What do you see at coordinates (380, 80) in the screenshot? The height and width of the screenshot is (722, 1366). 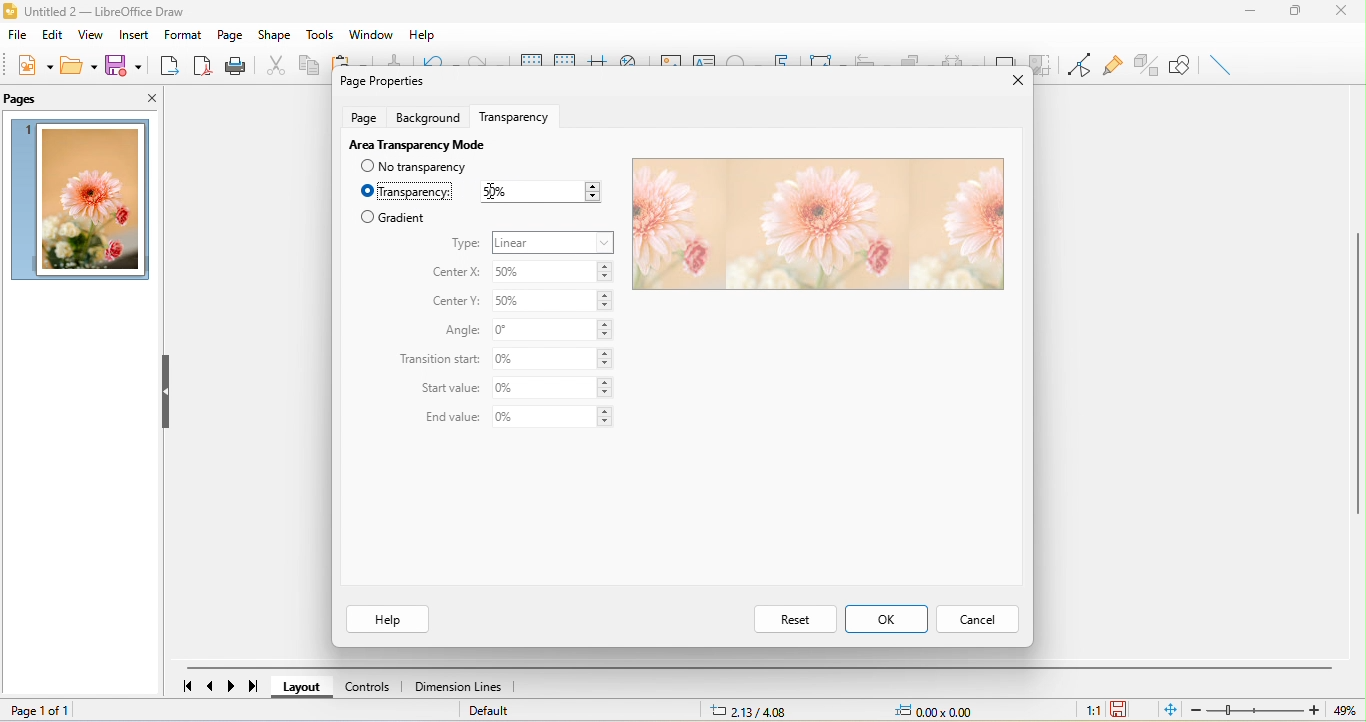 I see `page properties` at bounding box center [380, 80].